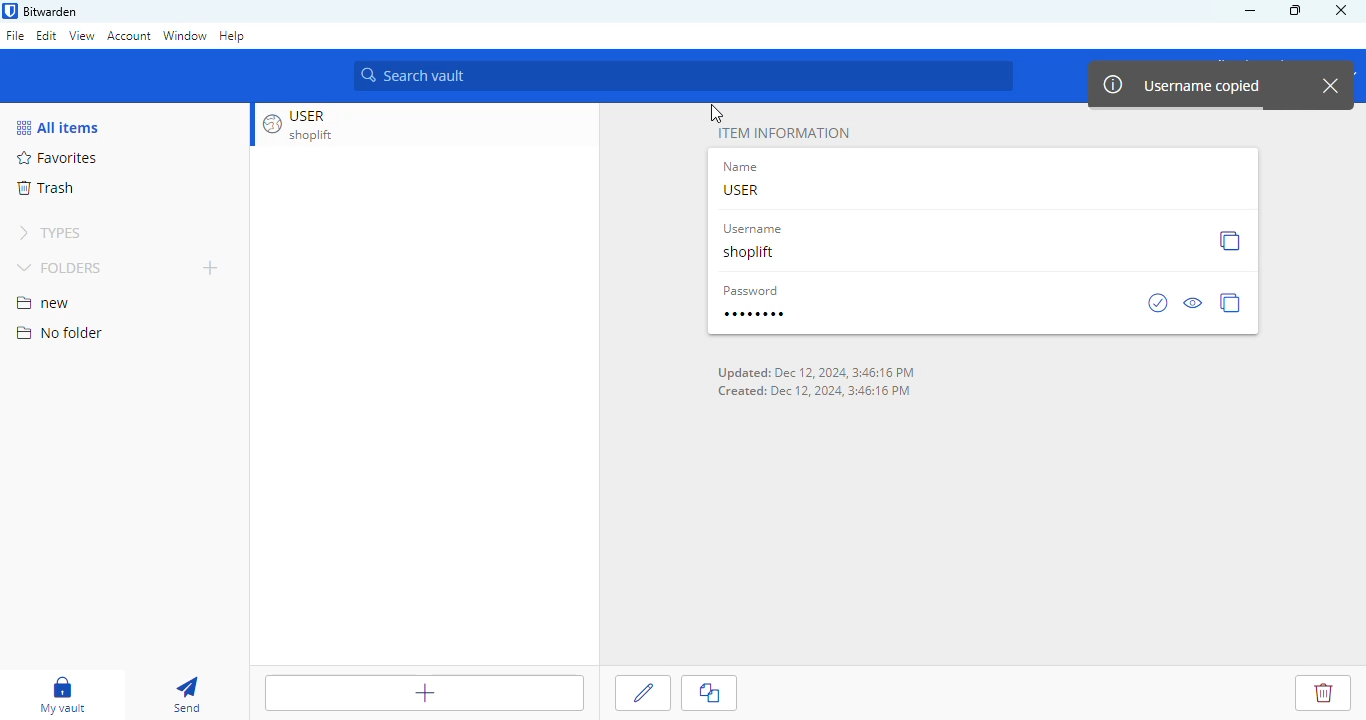 The width and height of the screenshot is (1366, 720). I want to click on types, so click(51, 233).